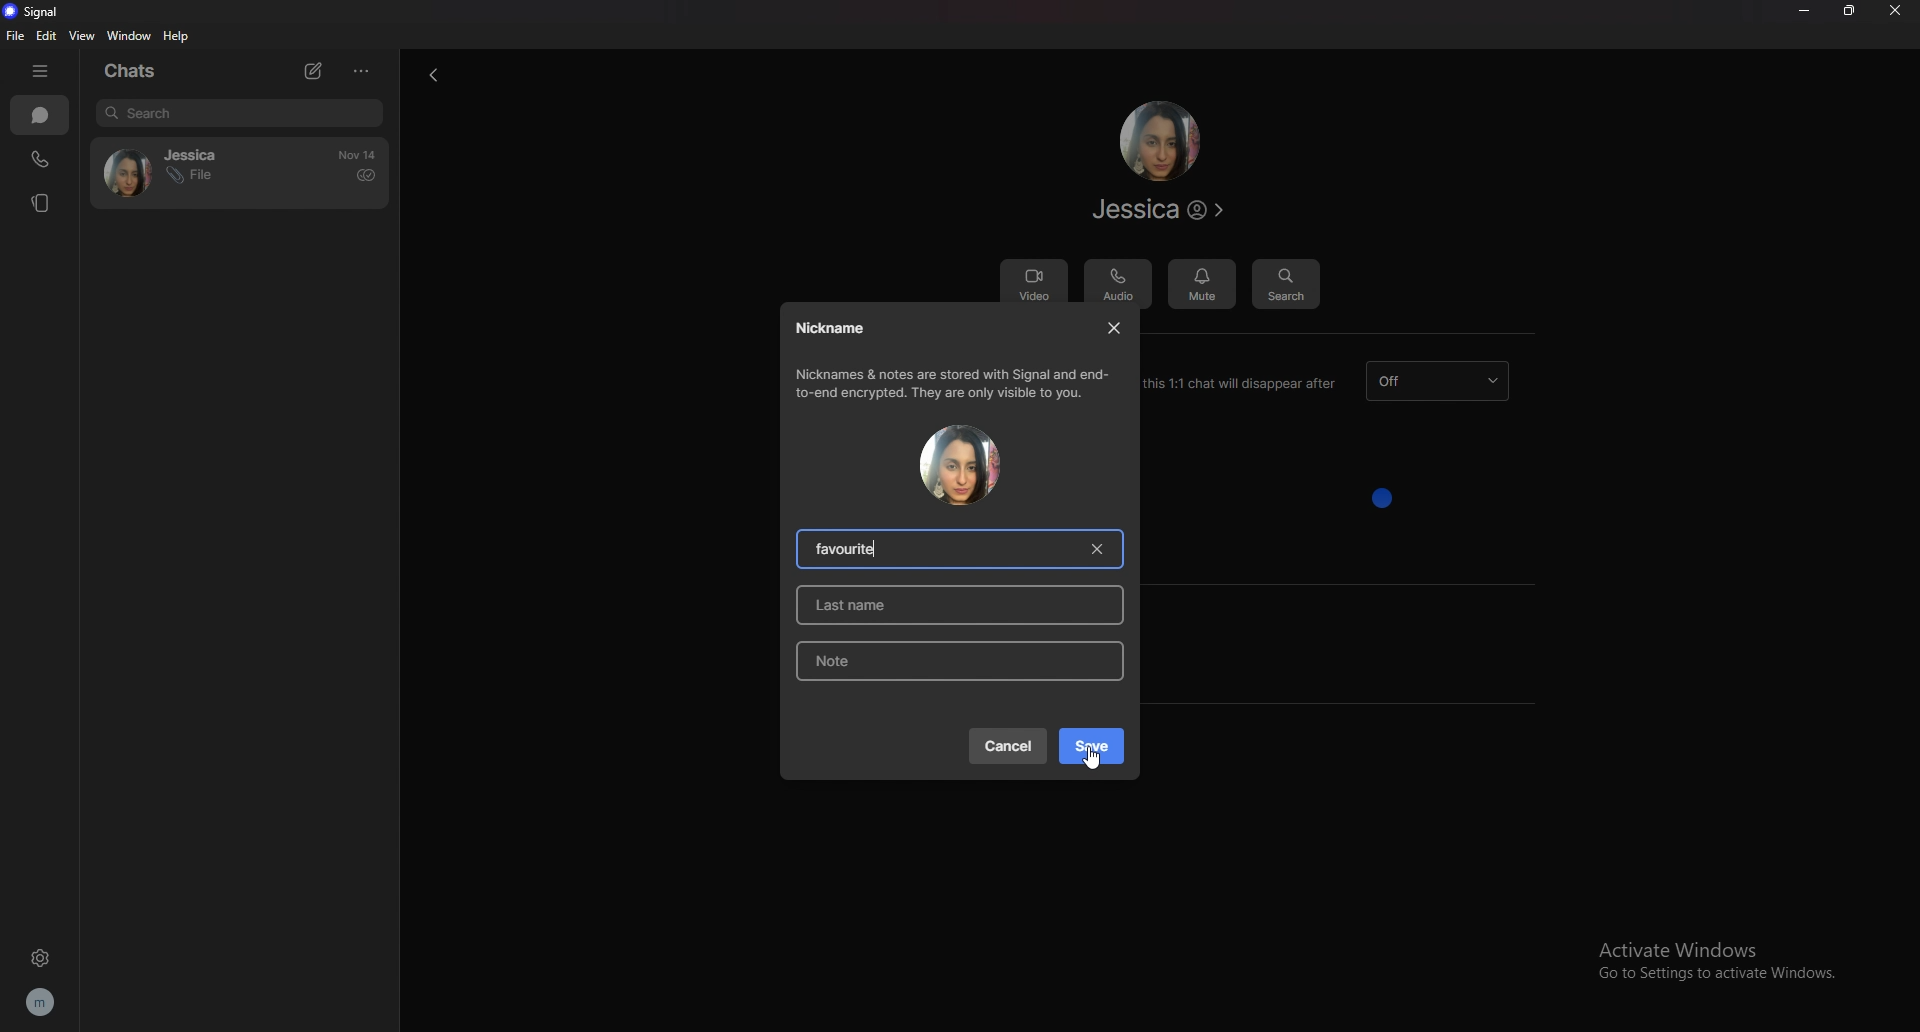 This screenshot has width=1920, height=1032. Describe the element at coordinates (130, 35) in the screenshot. I see `window` at that location.